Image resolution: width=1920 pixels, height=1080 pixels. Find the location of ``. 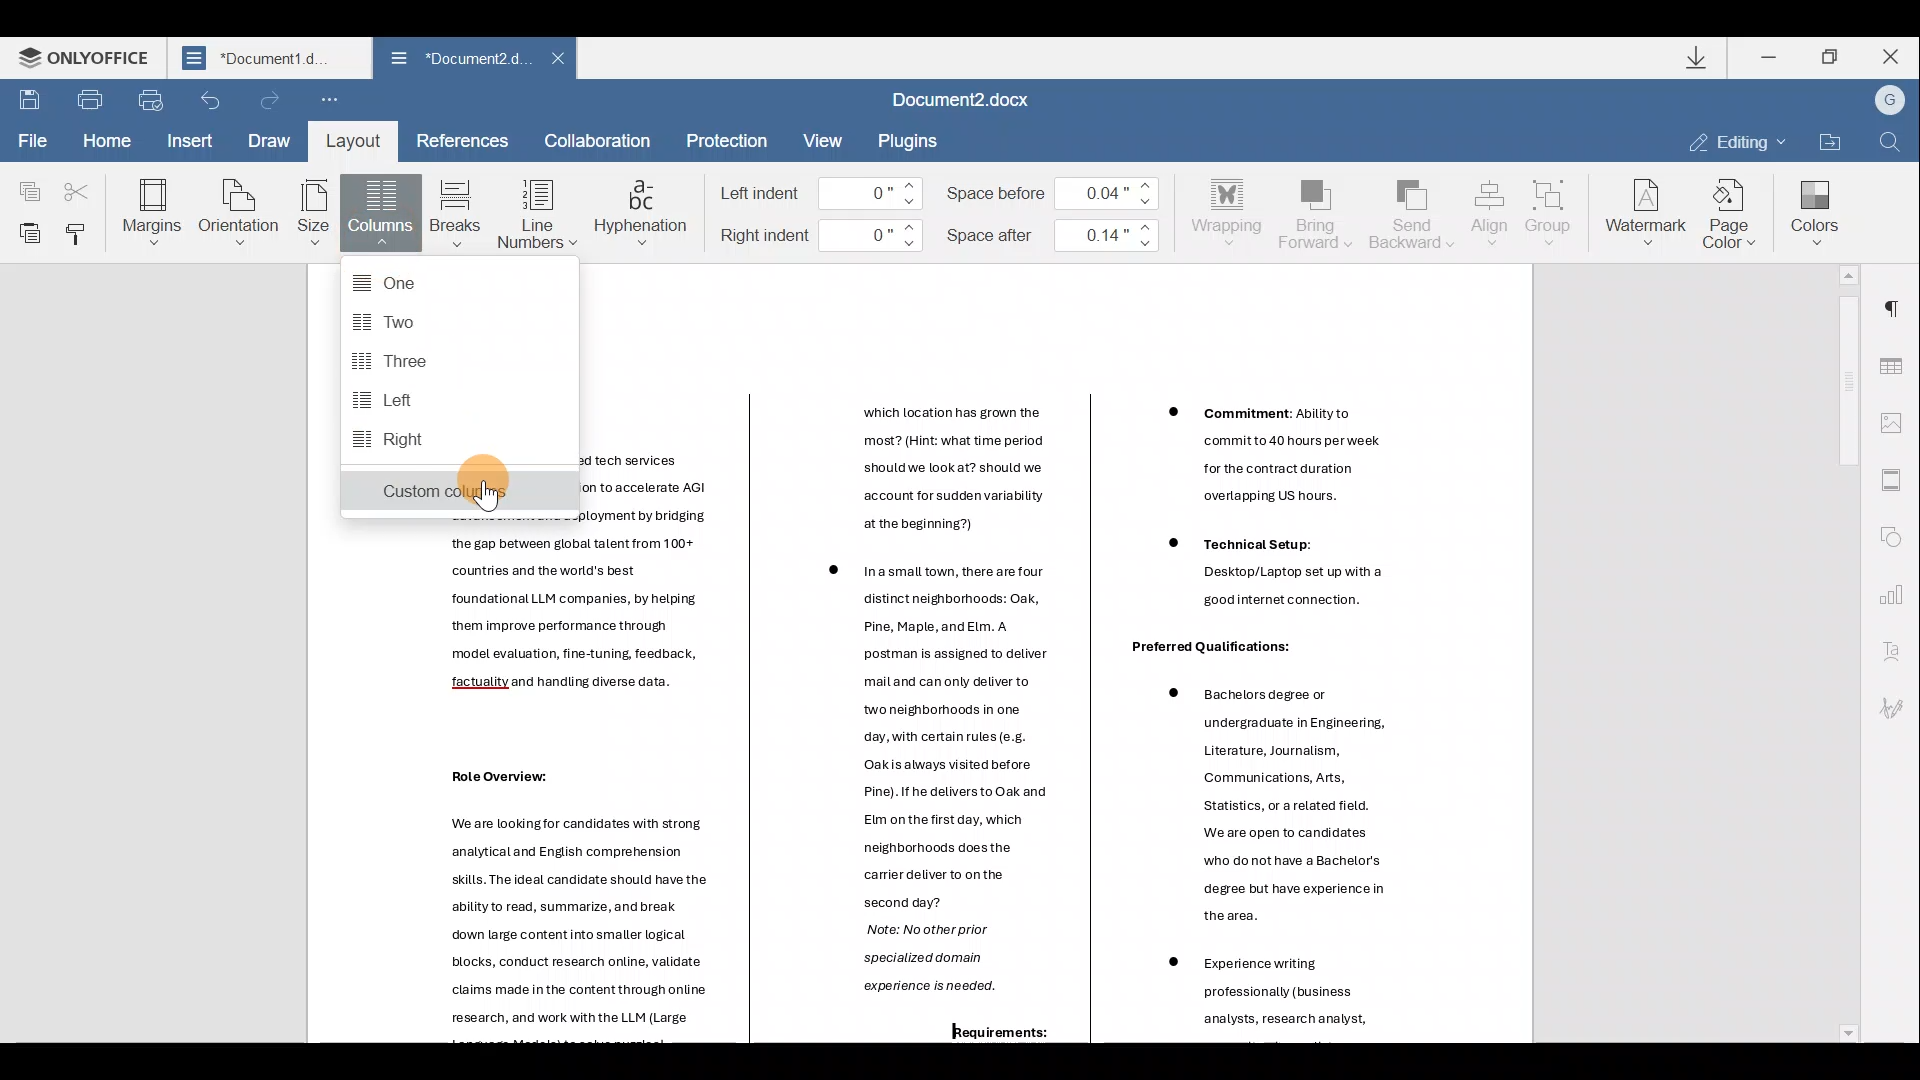

 is located at coordinates (983, 1035).